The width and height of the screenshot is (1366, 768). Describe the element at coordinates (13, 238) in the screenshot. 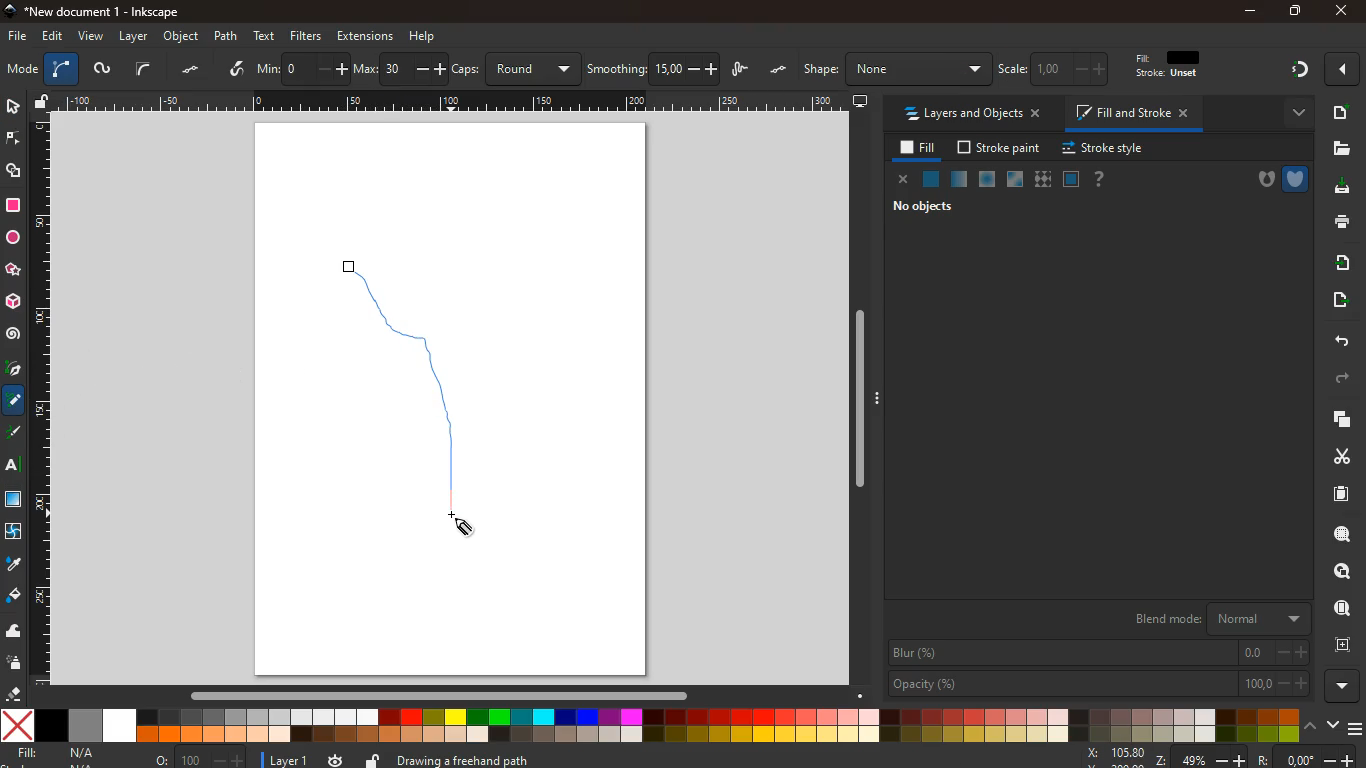

I see `circle` at that location.